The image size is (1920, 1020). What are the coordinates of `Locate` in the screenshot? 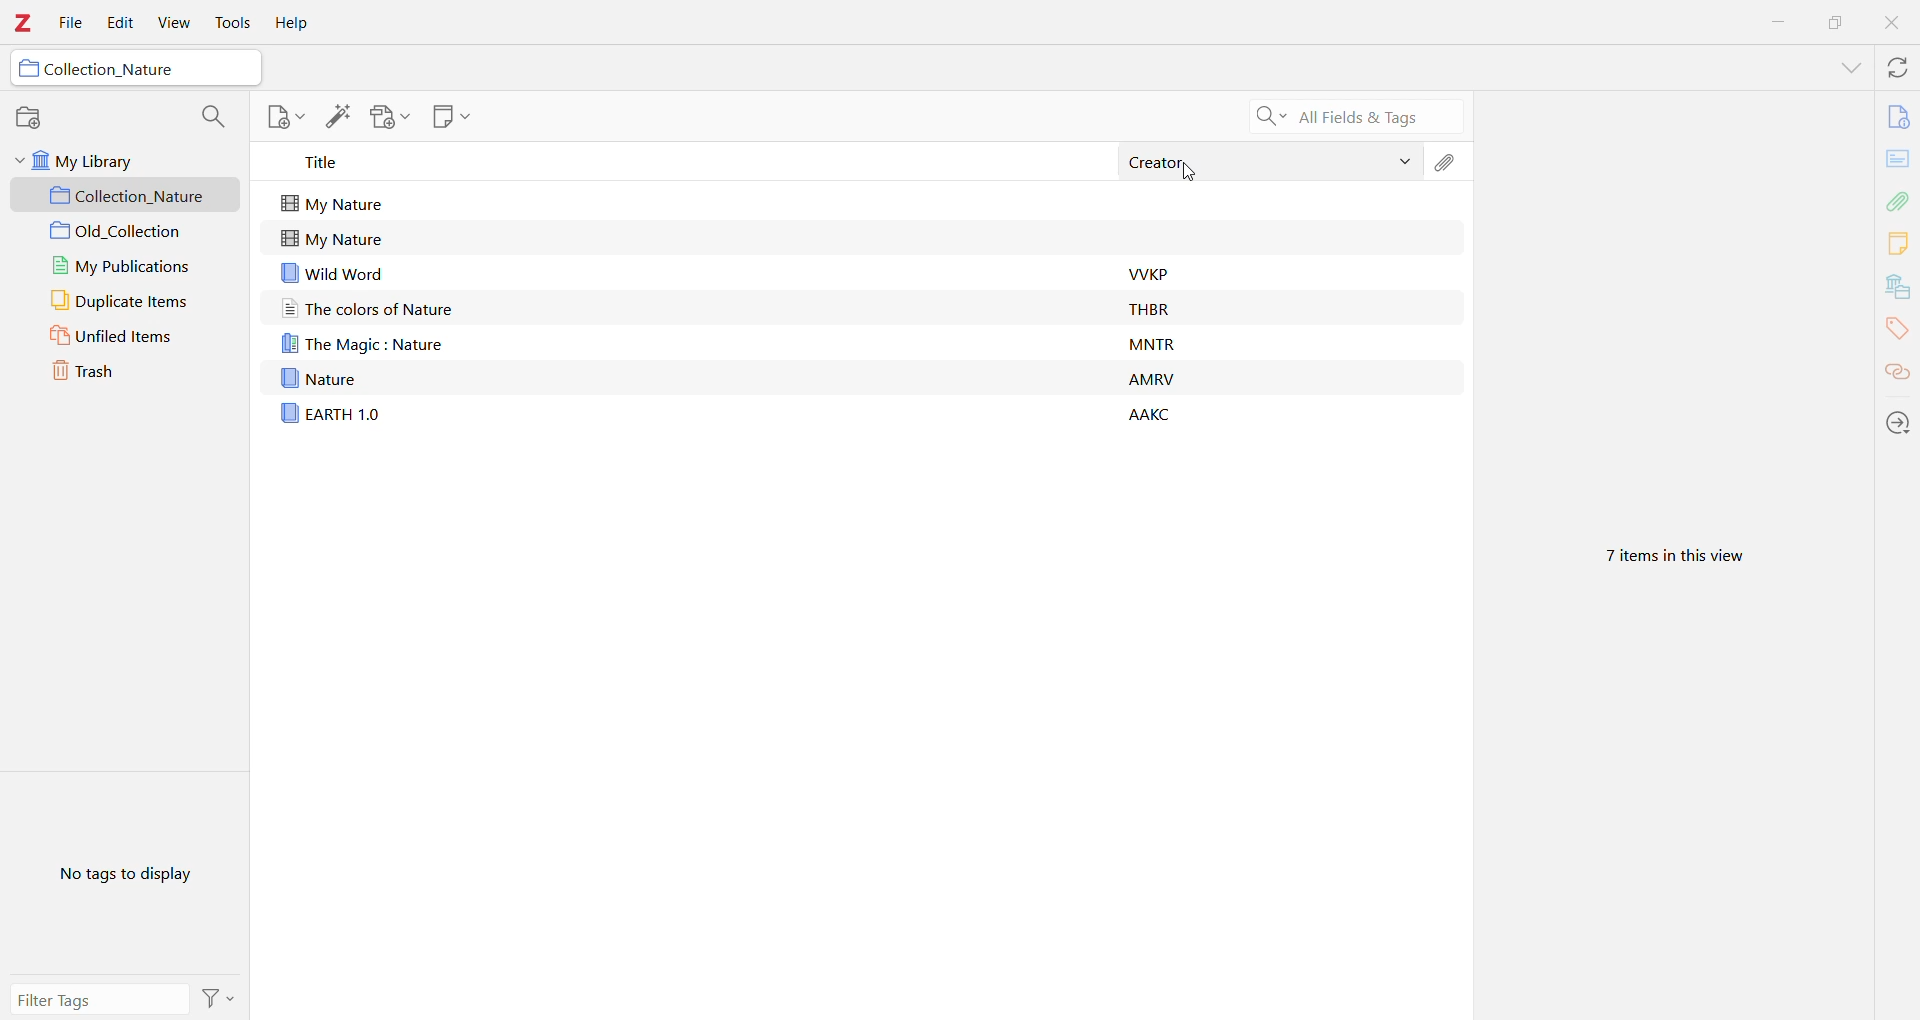 It's located at (1897, 424).